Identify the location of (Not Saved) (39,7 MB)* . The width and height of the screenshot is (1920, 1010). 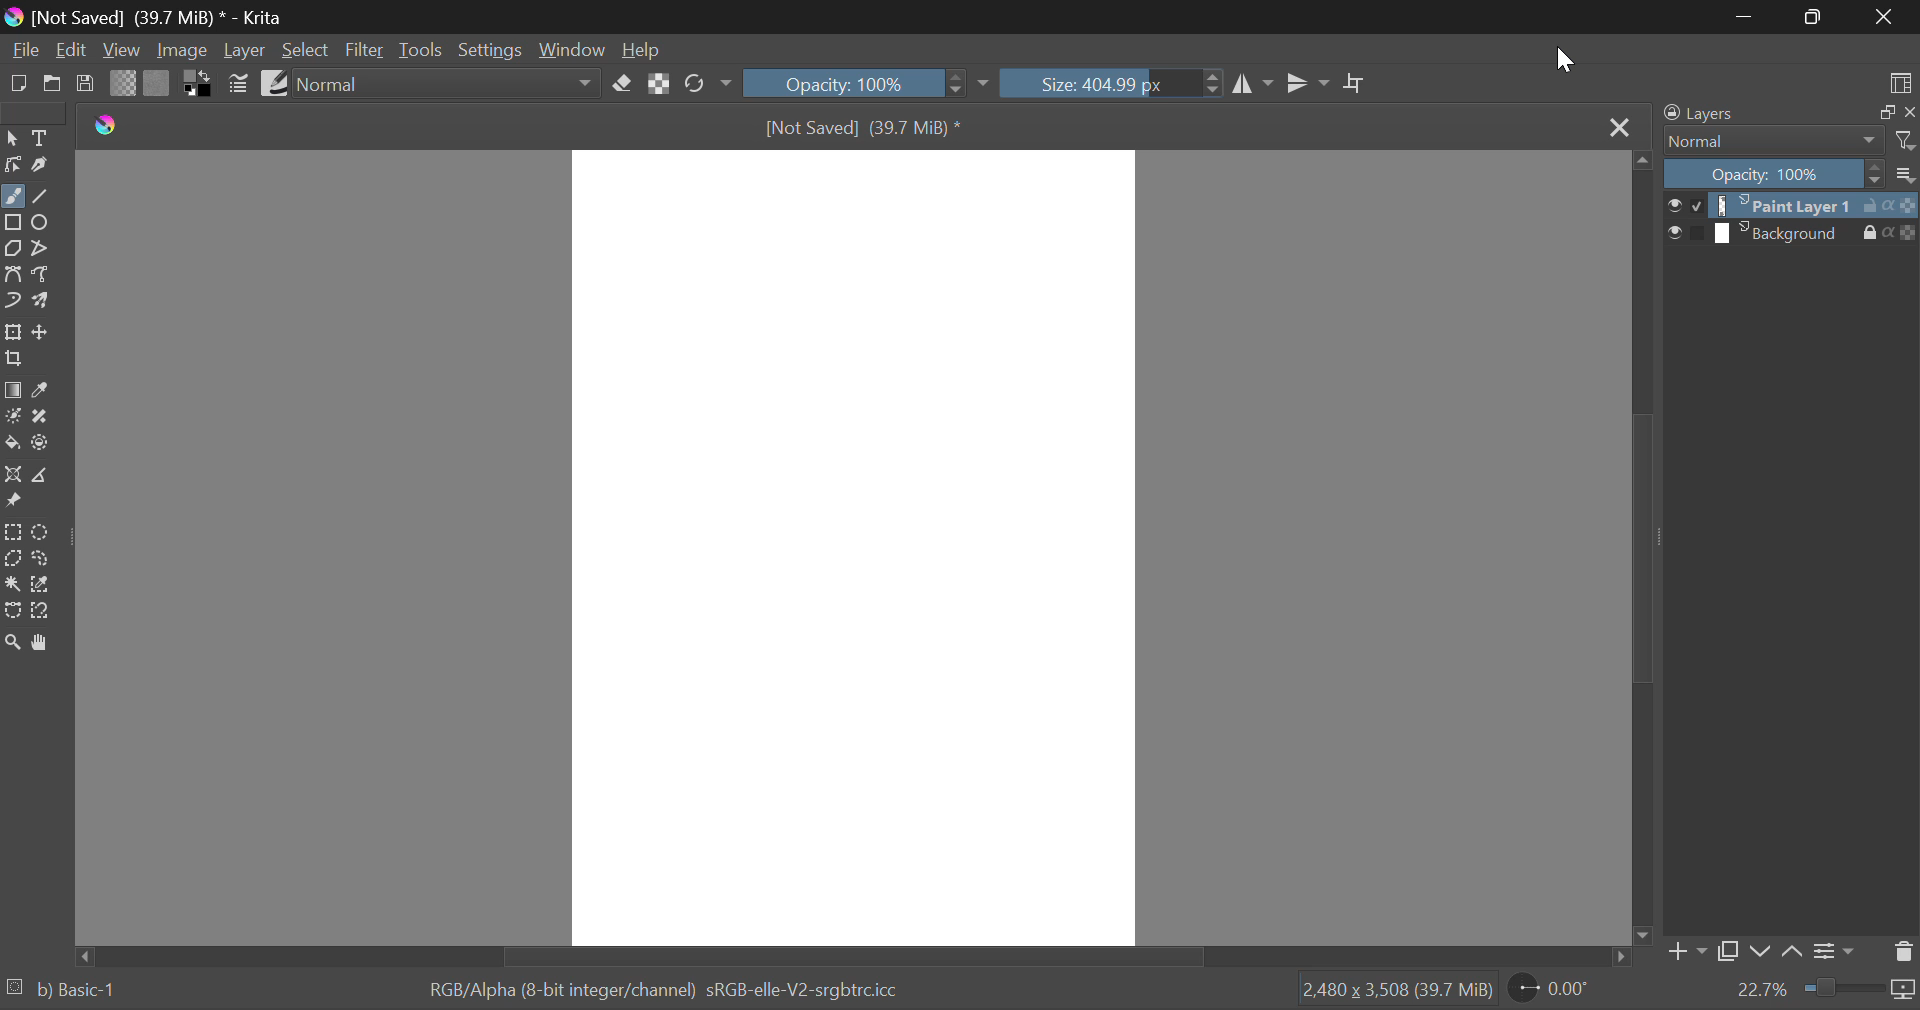
(858, 125).